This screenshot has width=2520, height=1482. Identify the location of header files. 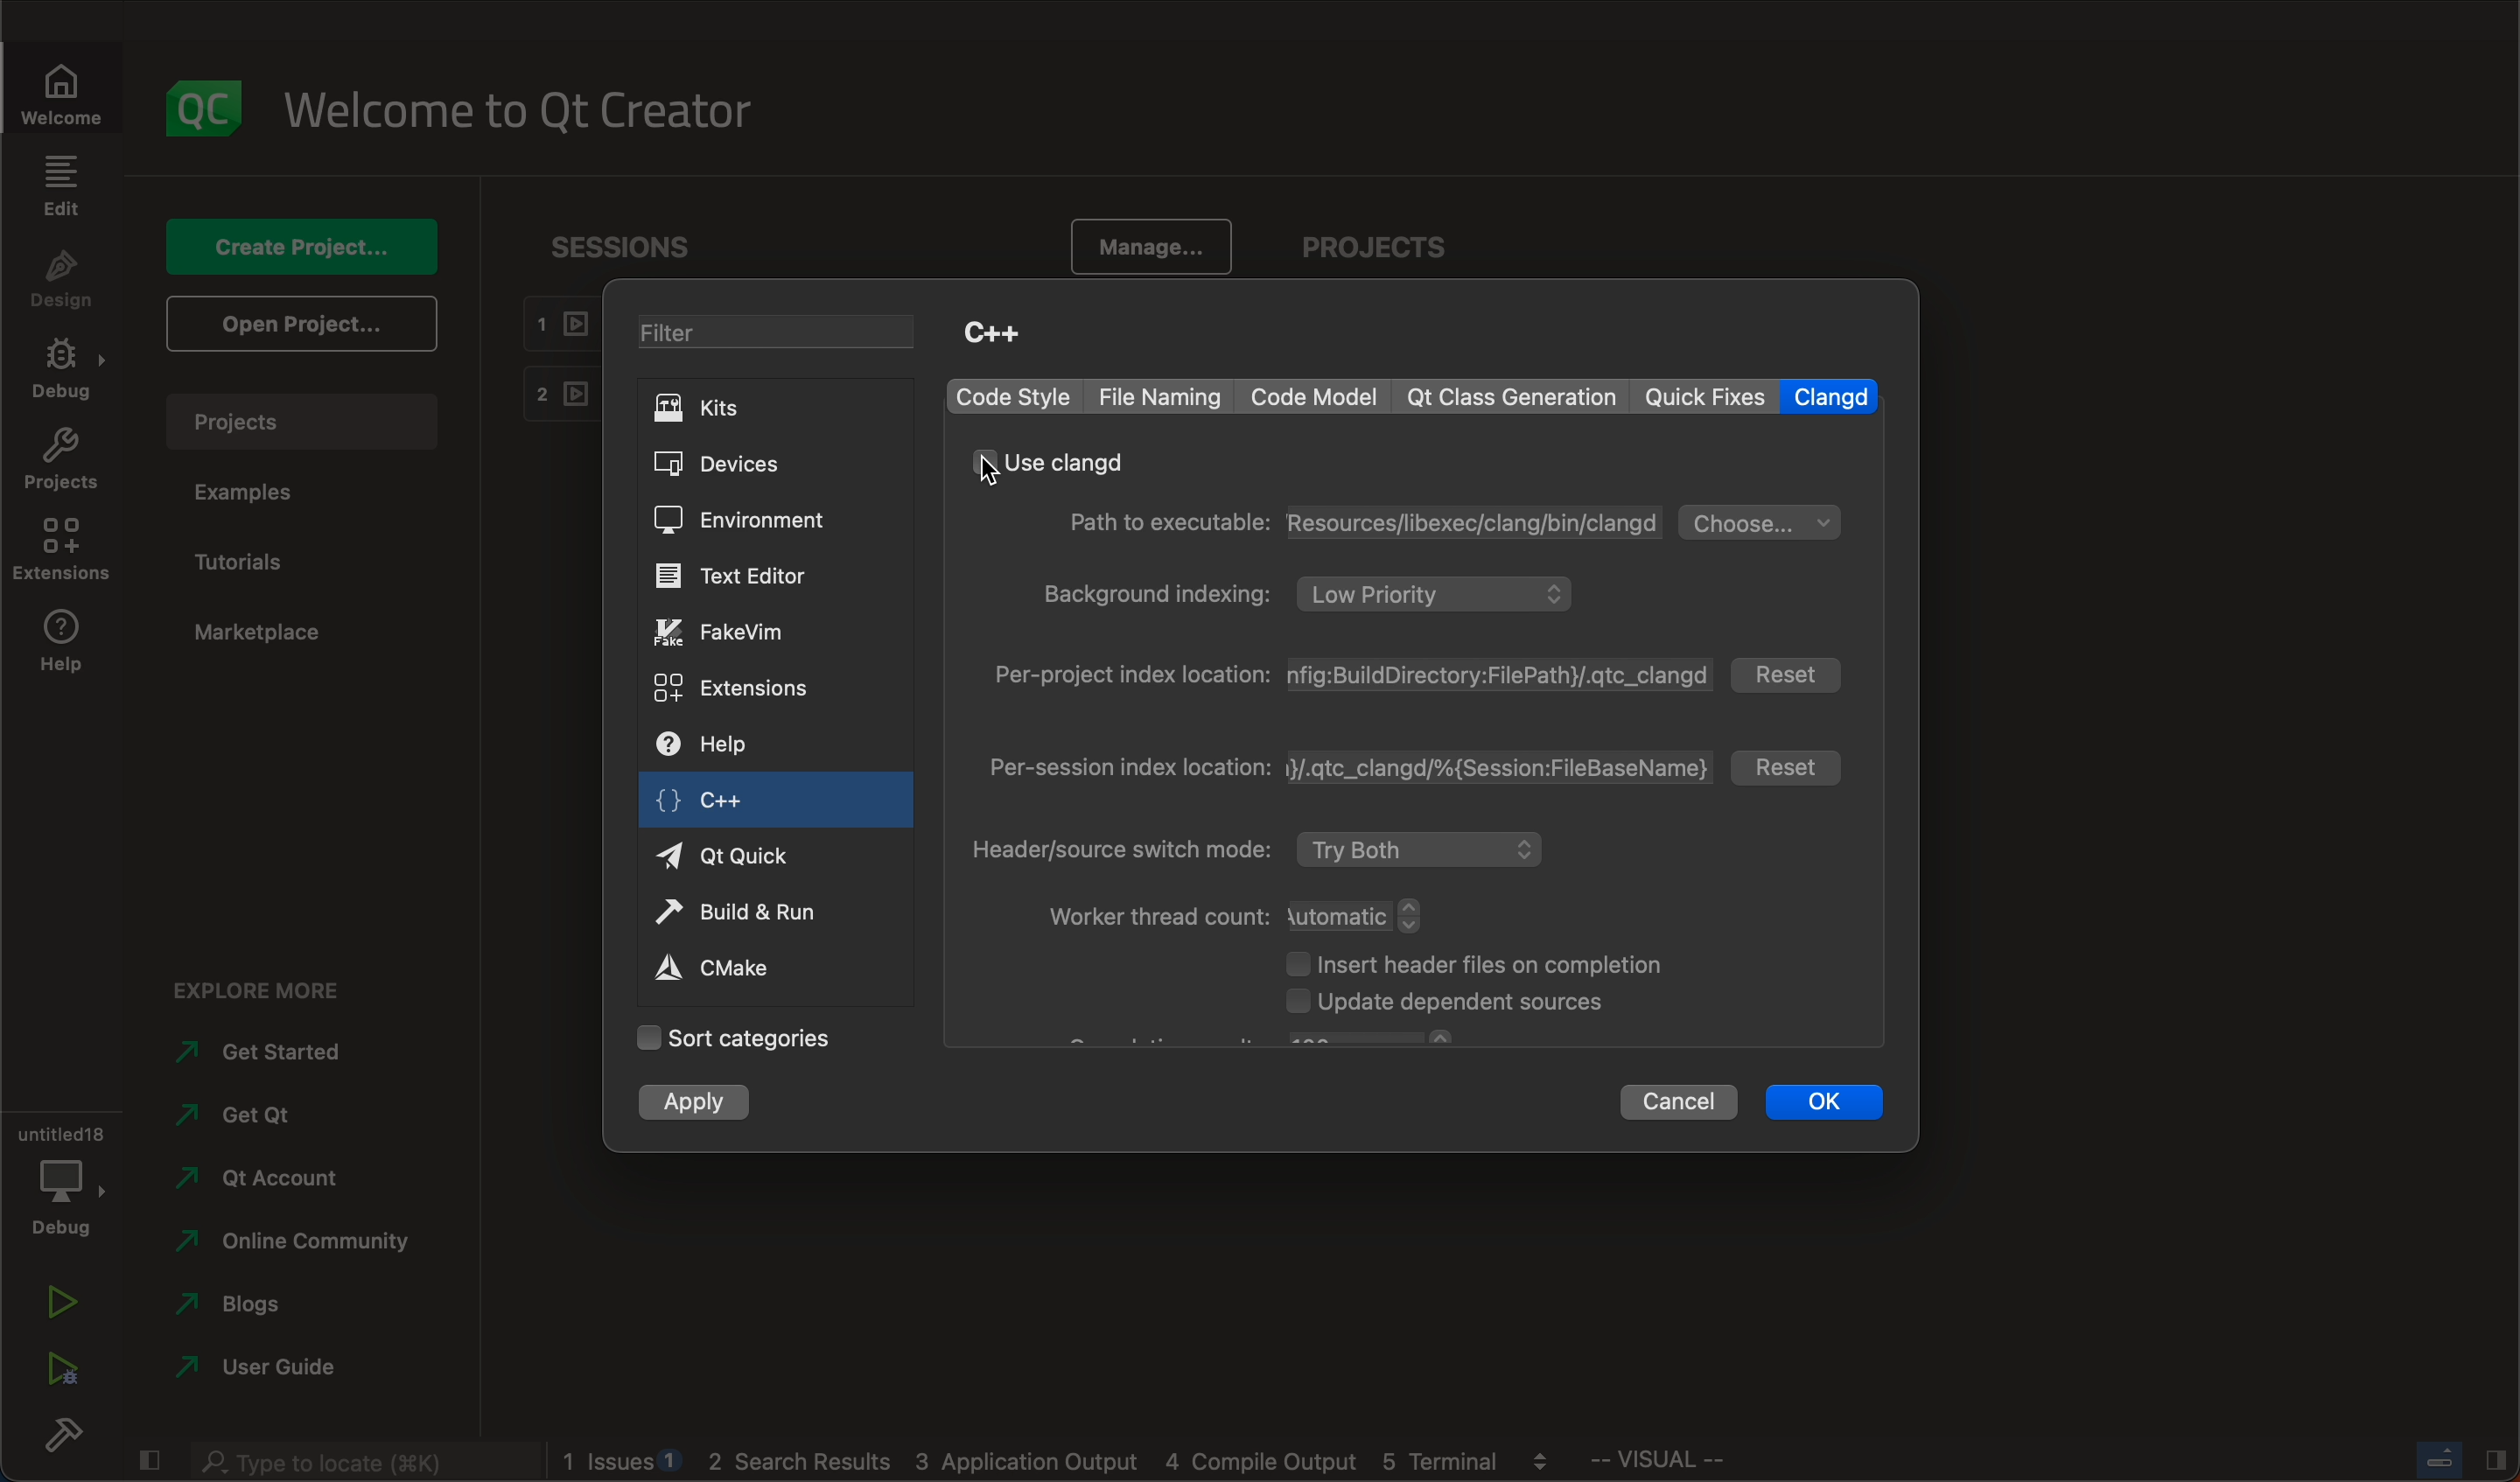
(1510, 968).